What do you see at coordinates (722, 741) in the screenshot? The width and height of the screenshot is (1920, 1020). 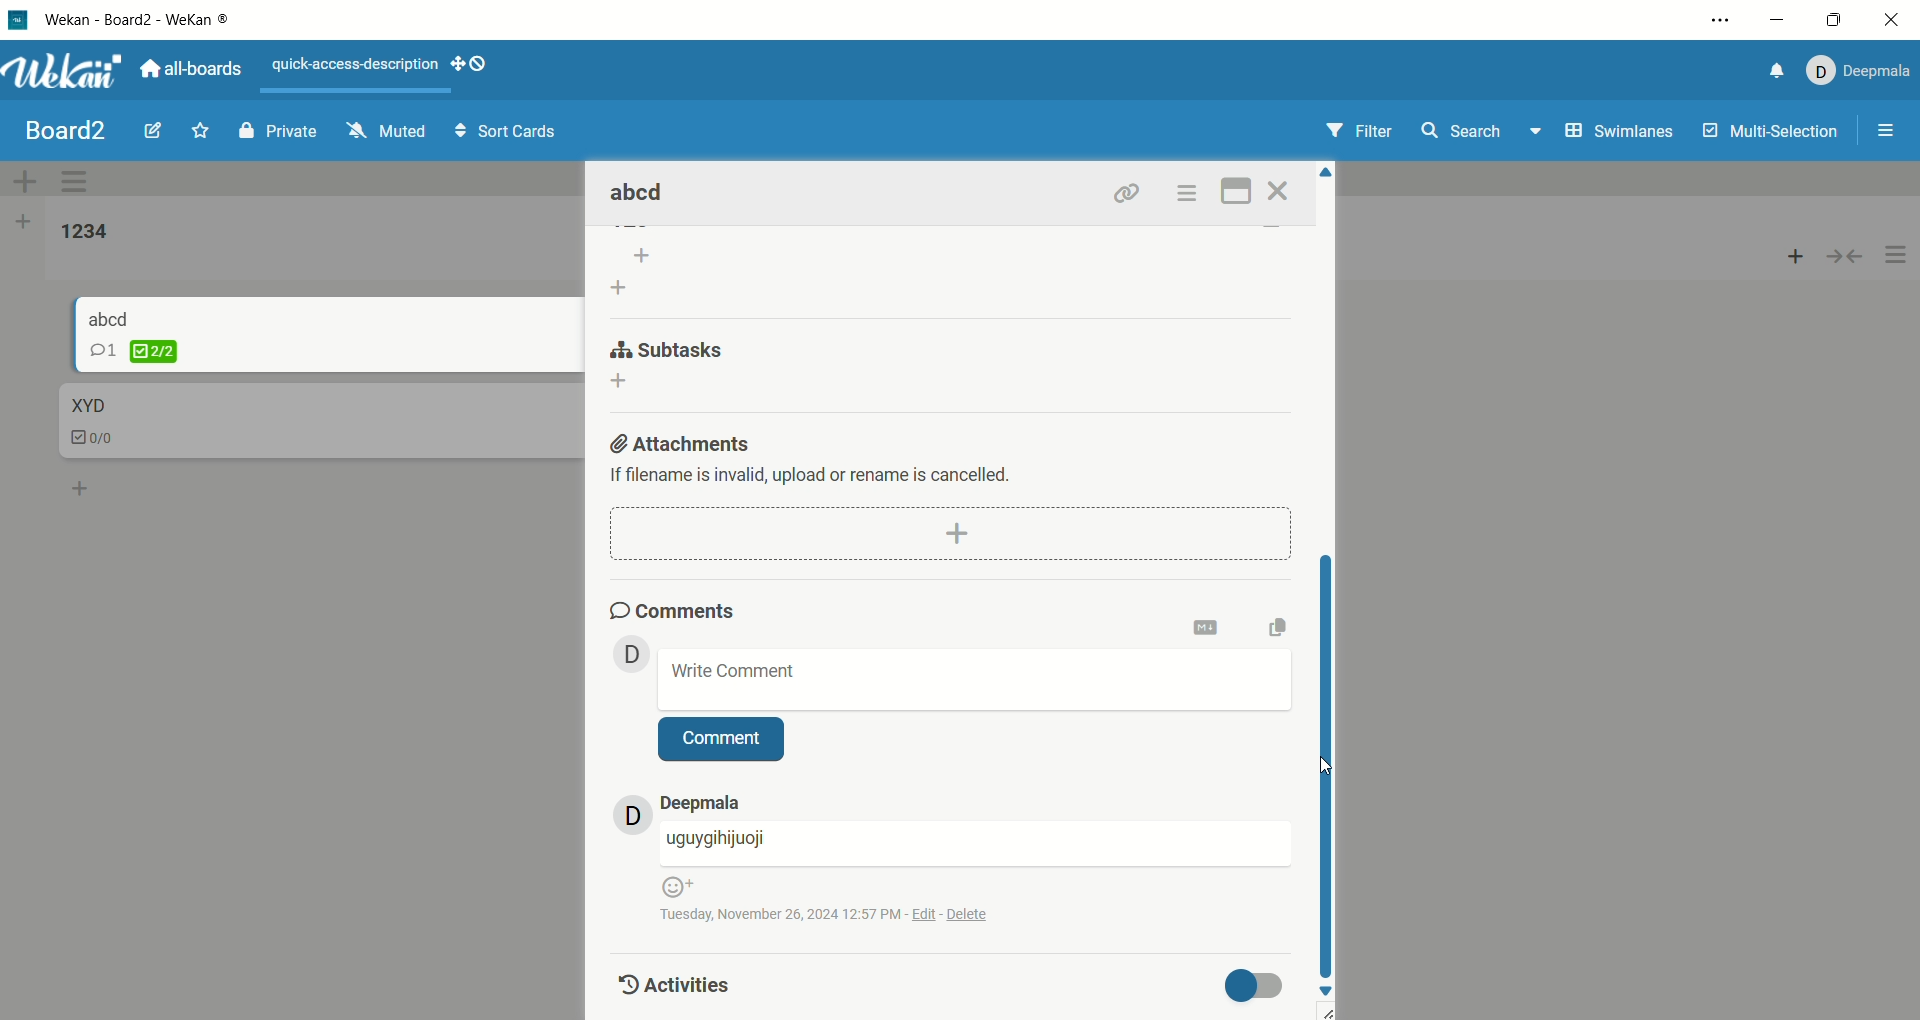 I see `comment` at bounding box center [722, 741].